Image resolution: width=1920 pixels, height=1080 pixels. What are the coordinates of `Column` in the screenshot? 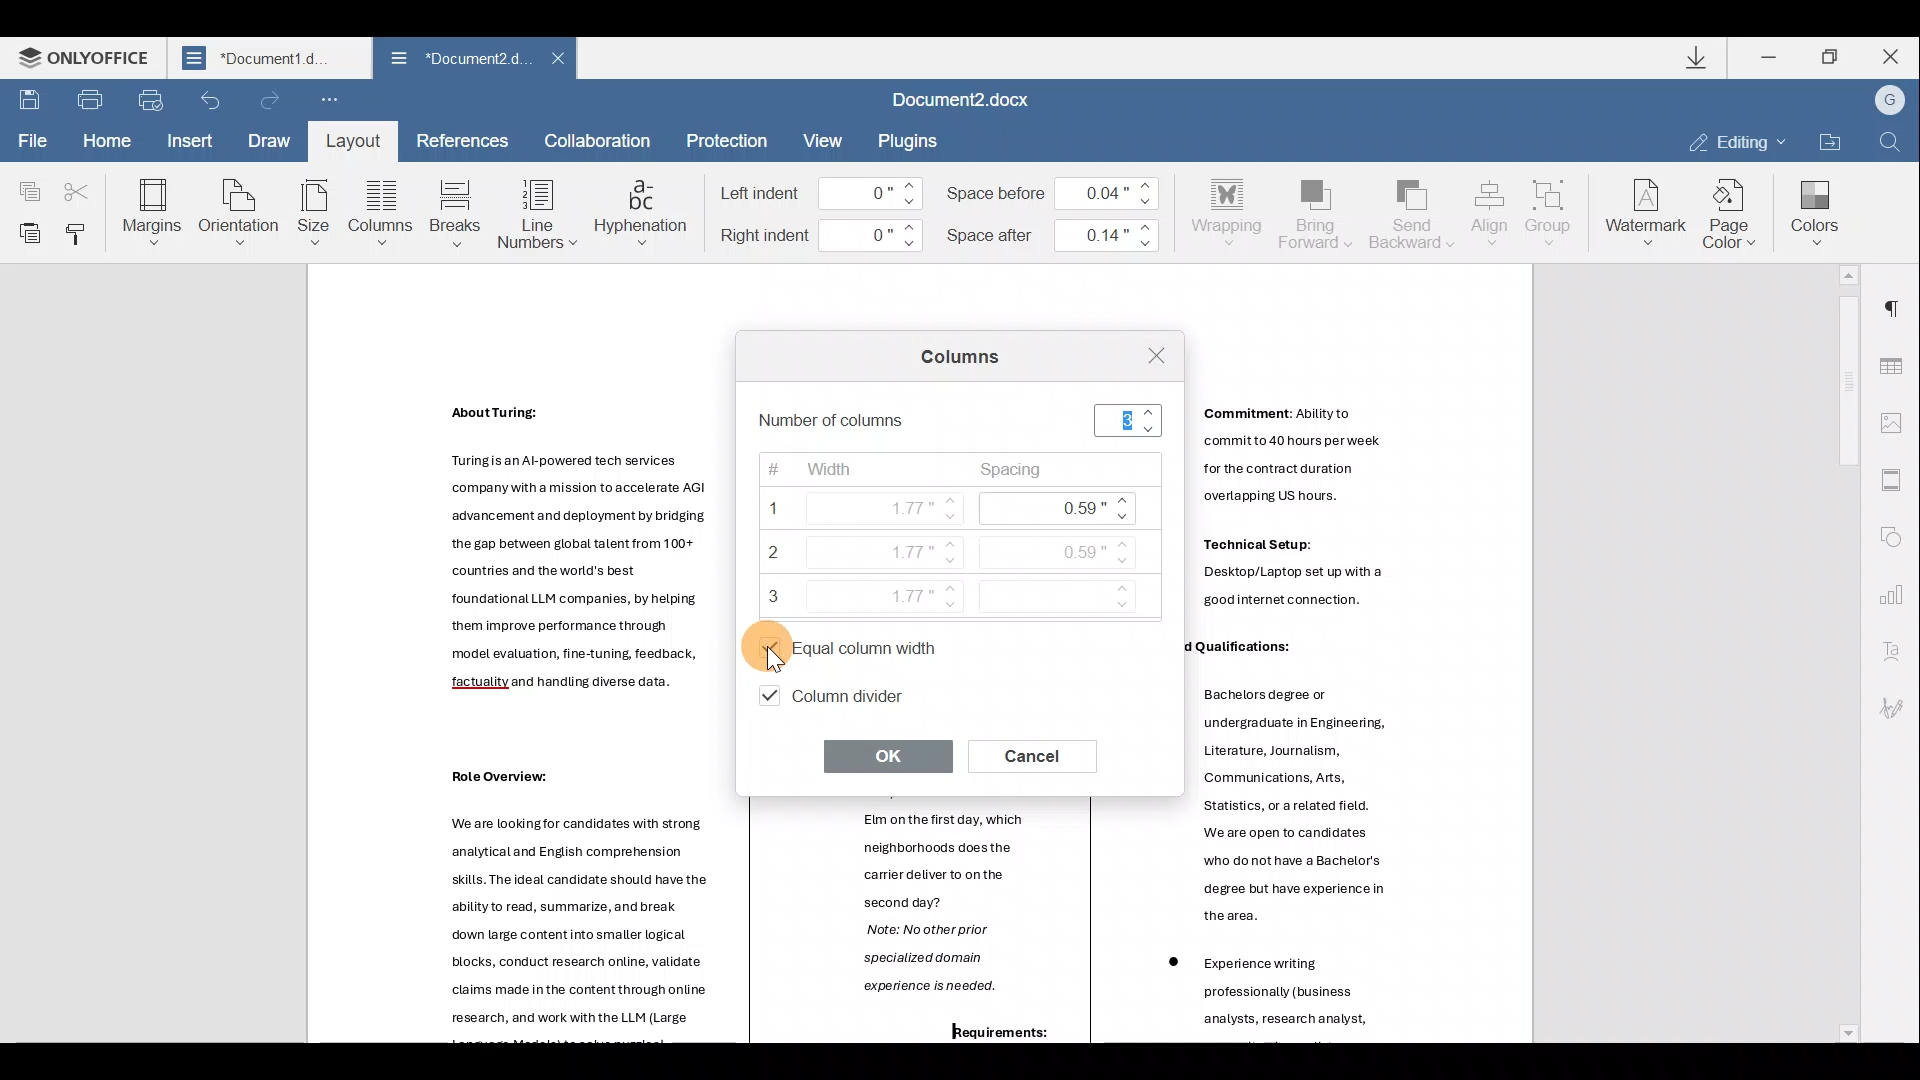 It's located at (384, 217).